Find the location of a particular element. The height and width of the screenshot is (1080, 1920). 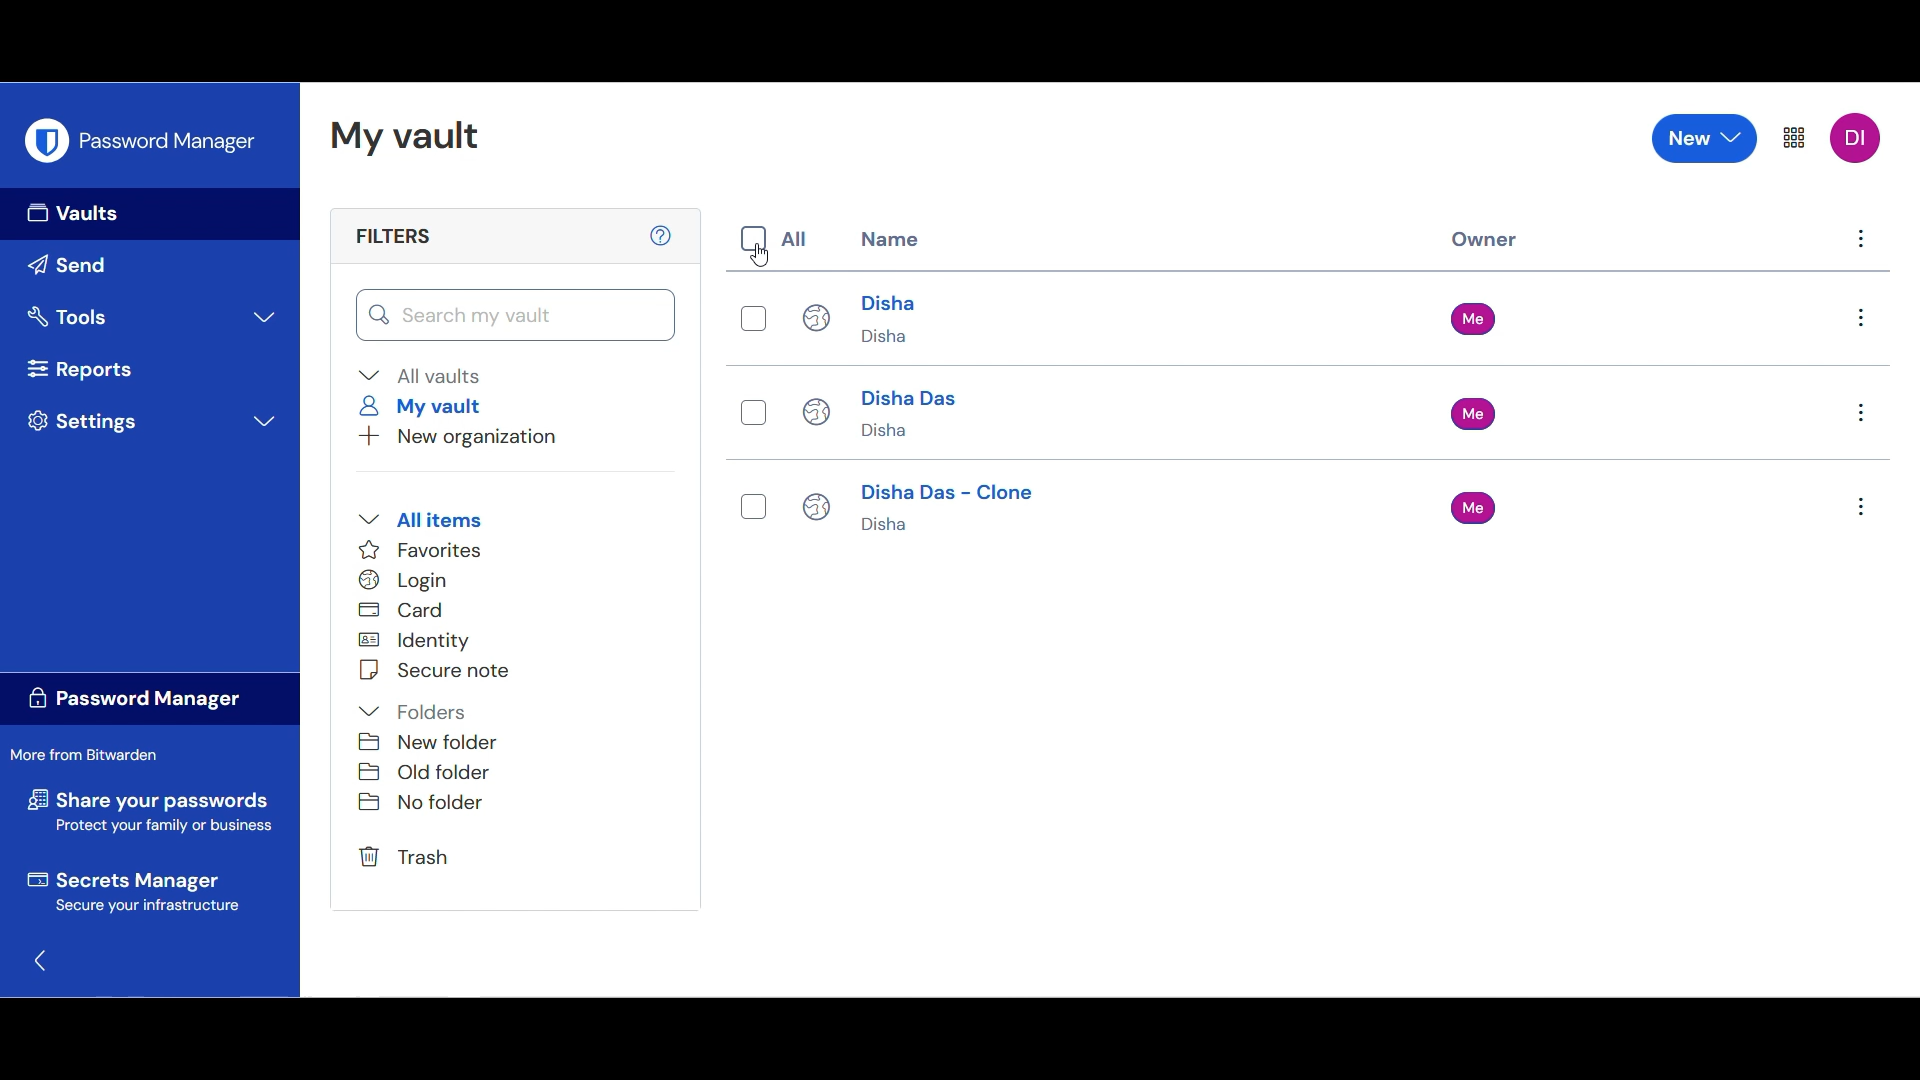

Owner column is located at coordinates (1485, 241).